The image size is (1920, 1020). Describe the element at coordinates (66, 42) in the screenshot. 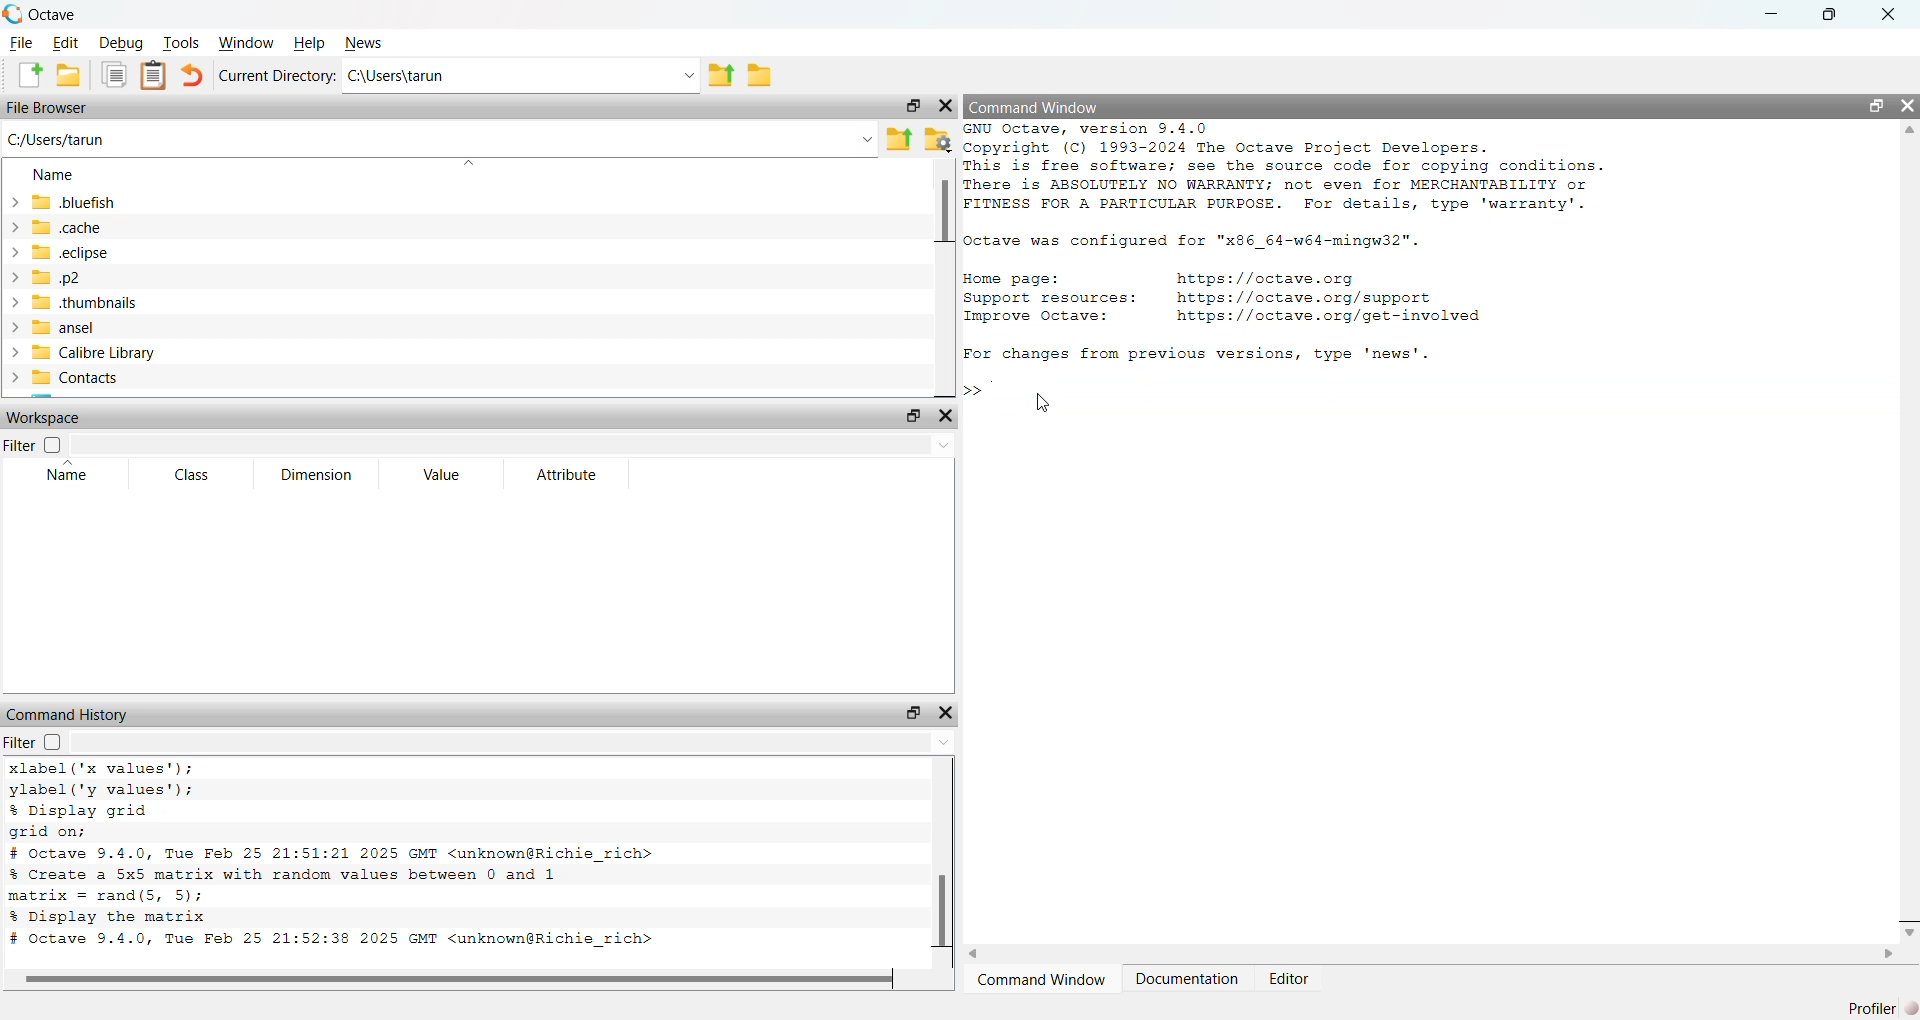

I see `Edit` at that location.